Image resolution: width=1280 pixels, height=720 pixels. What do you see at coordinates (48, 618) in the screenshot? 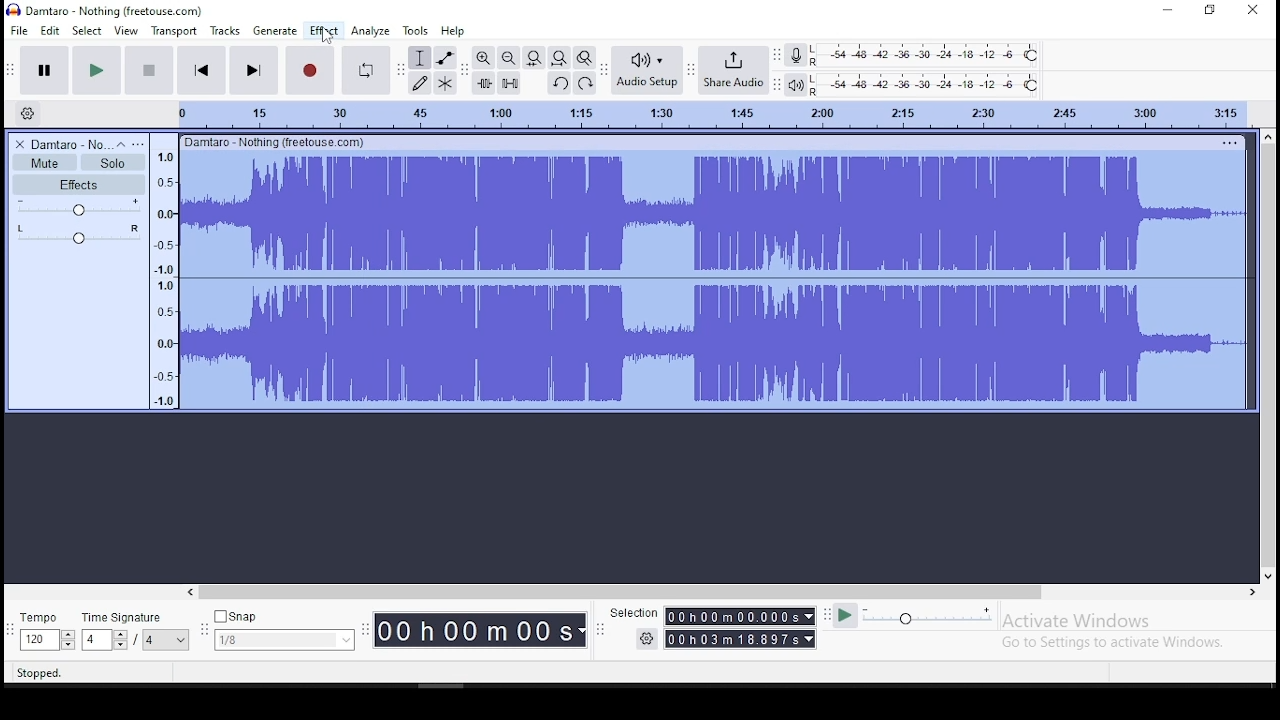
I see `tempo` at bounding box center [48, 618].